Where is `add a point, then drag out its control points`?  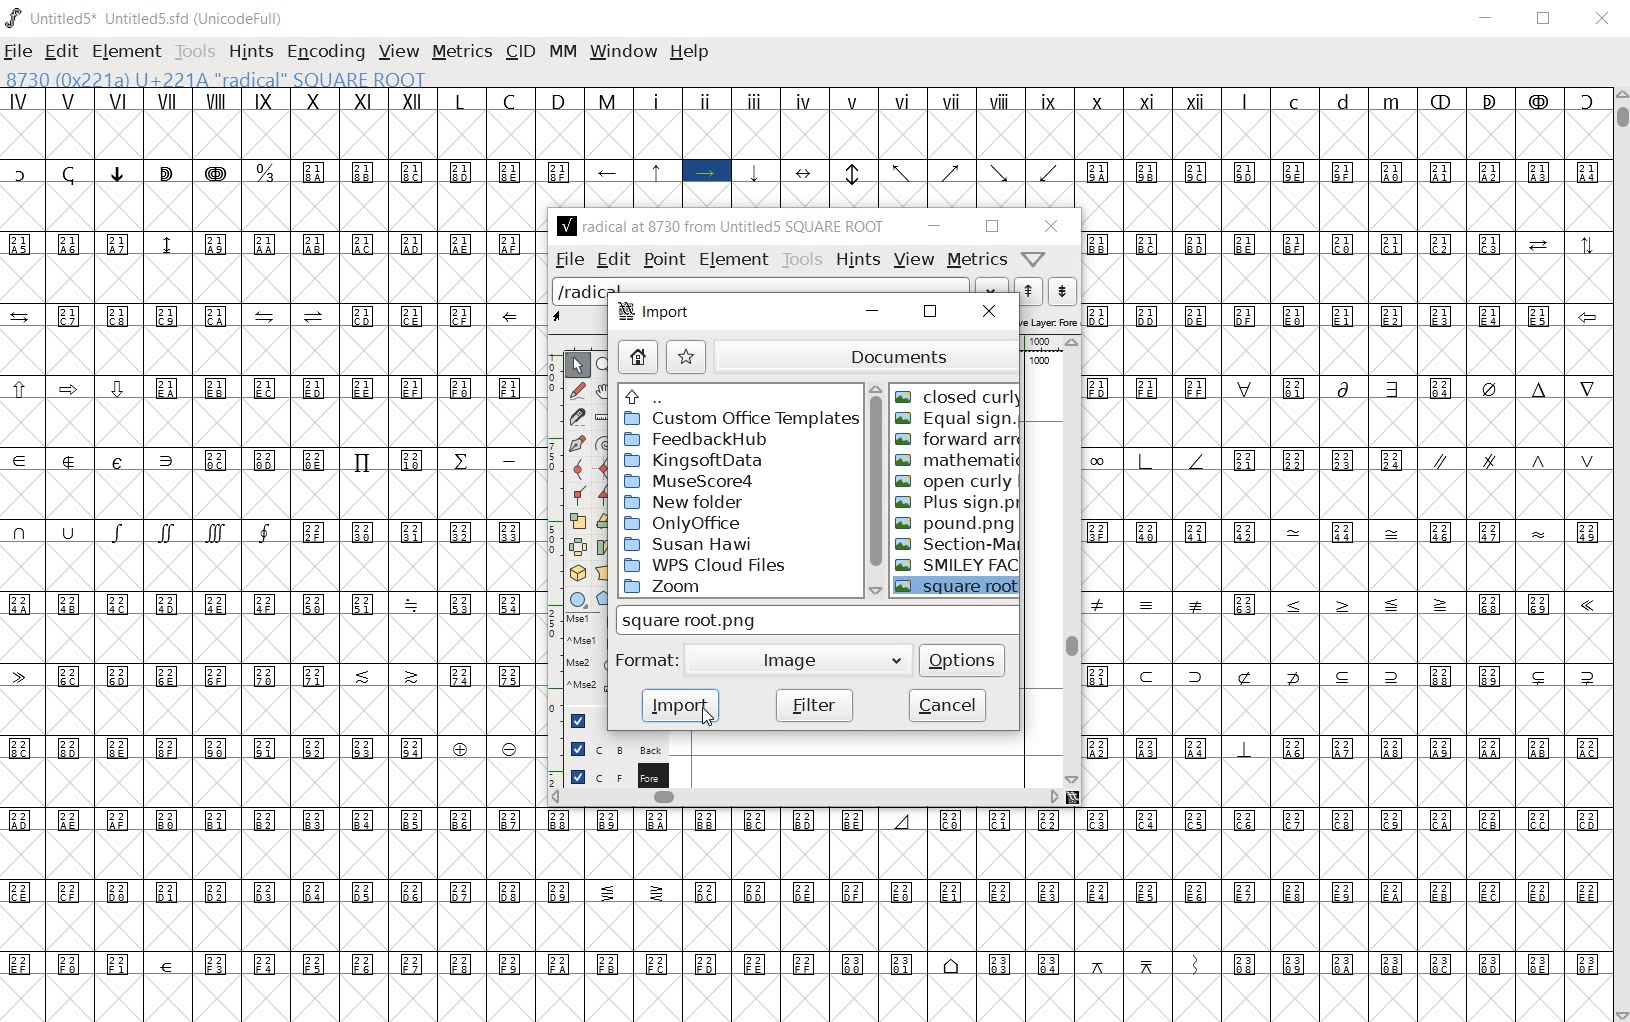 add a point, then drag out its control points is located at coordinates (575, 443).